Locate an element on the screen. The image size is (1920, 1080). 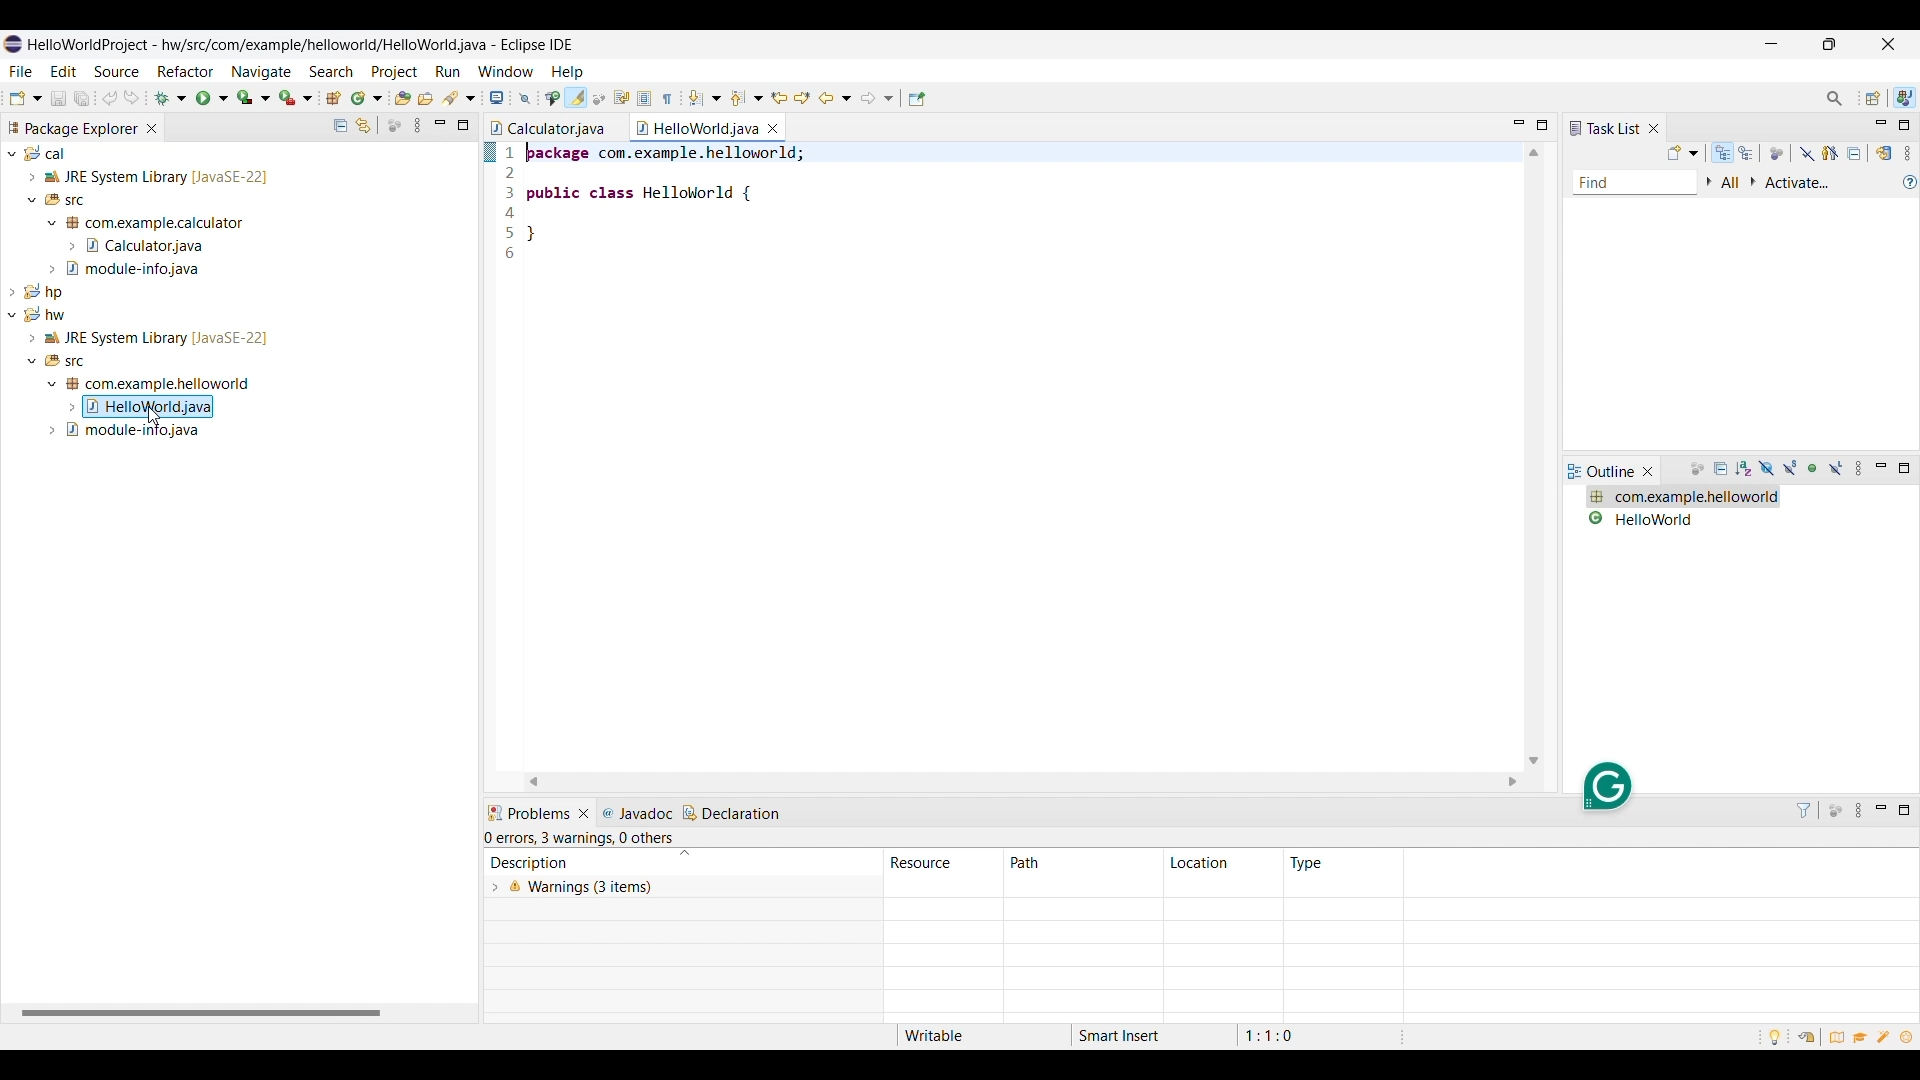
Help is located at coordinates (569, 72).